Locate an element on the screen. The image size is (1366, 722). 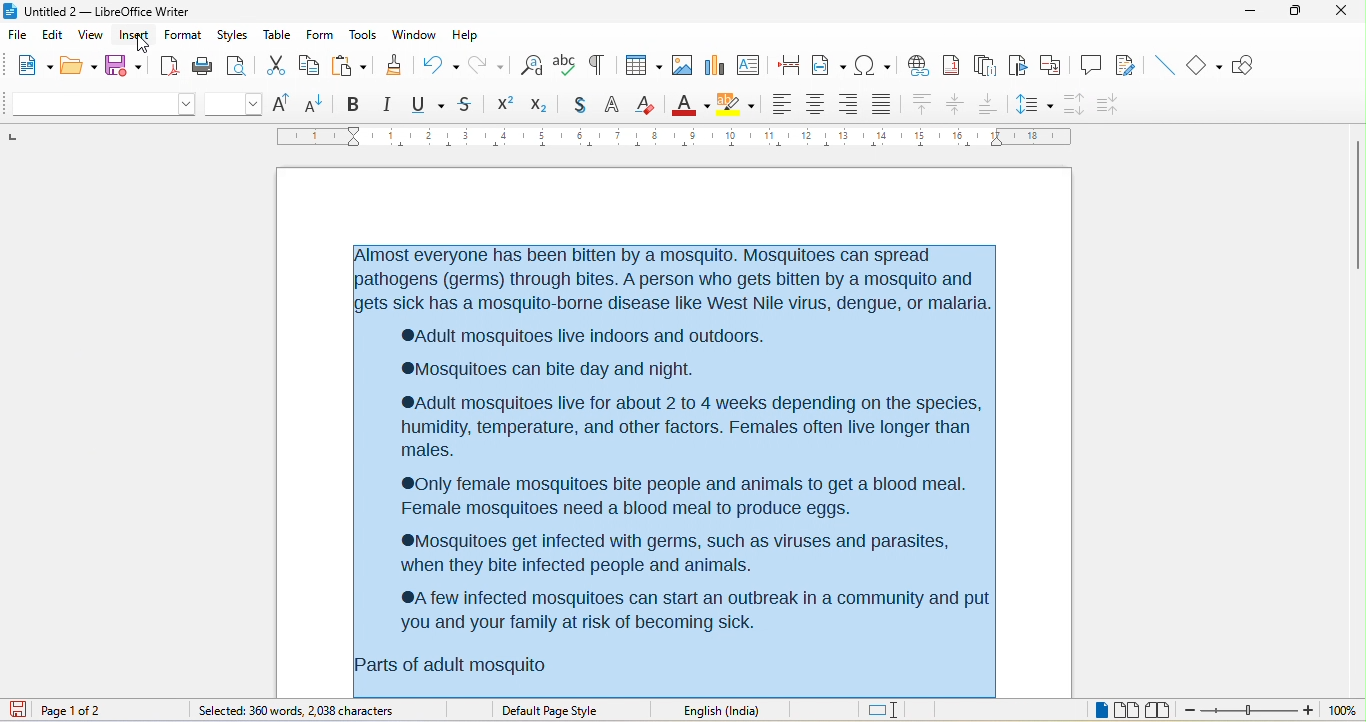
font name is located at coordinates (99, 105).